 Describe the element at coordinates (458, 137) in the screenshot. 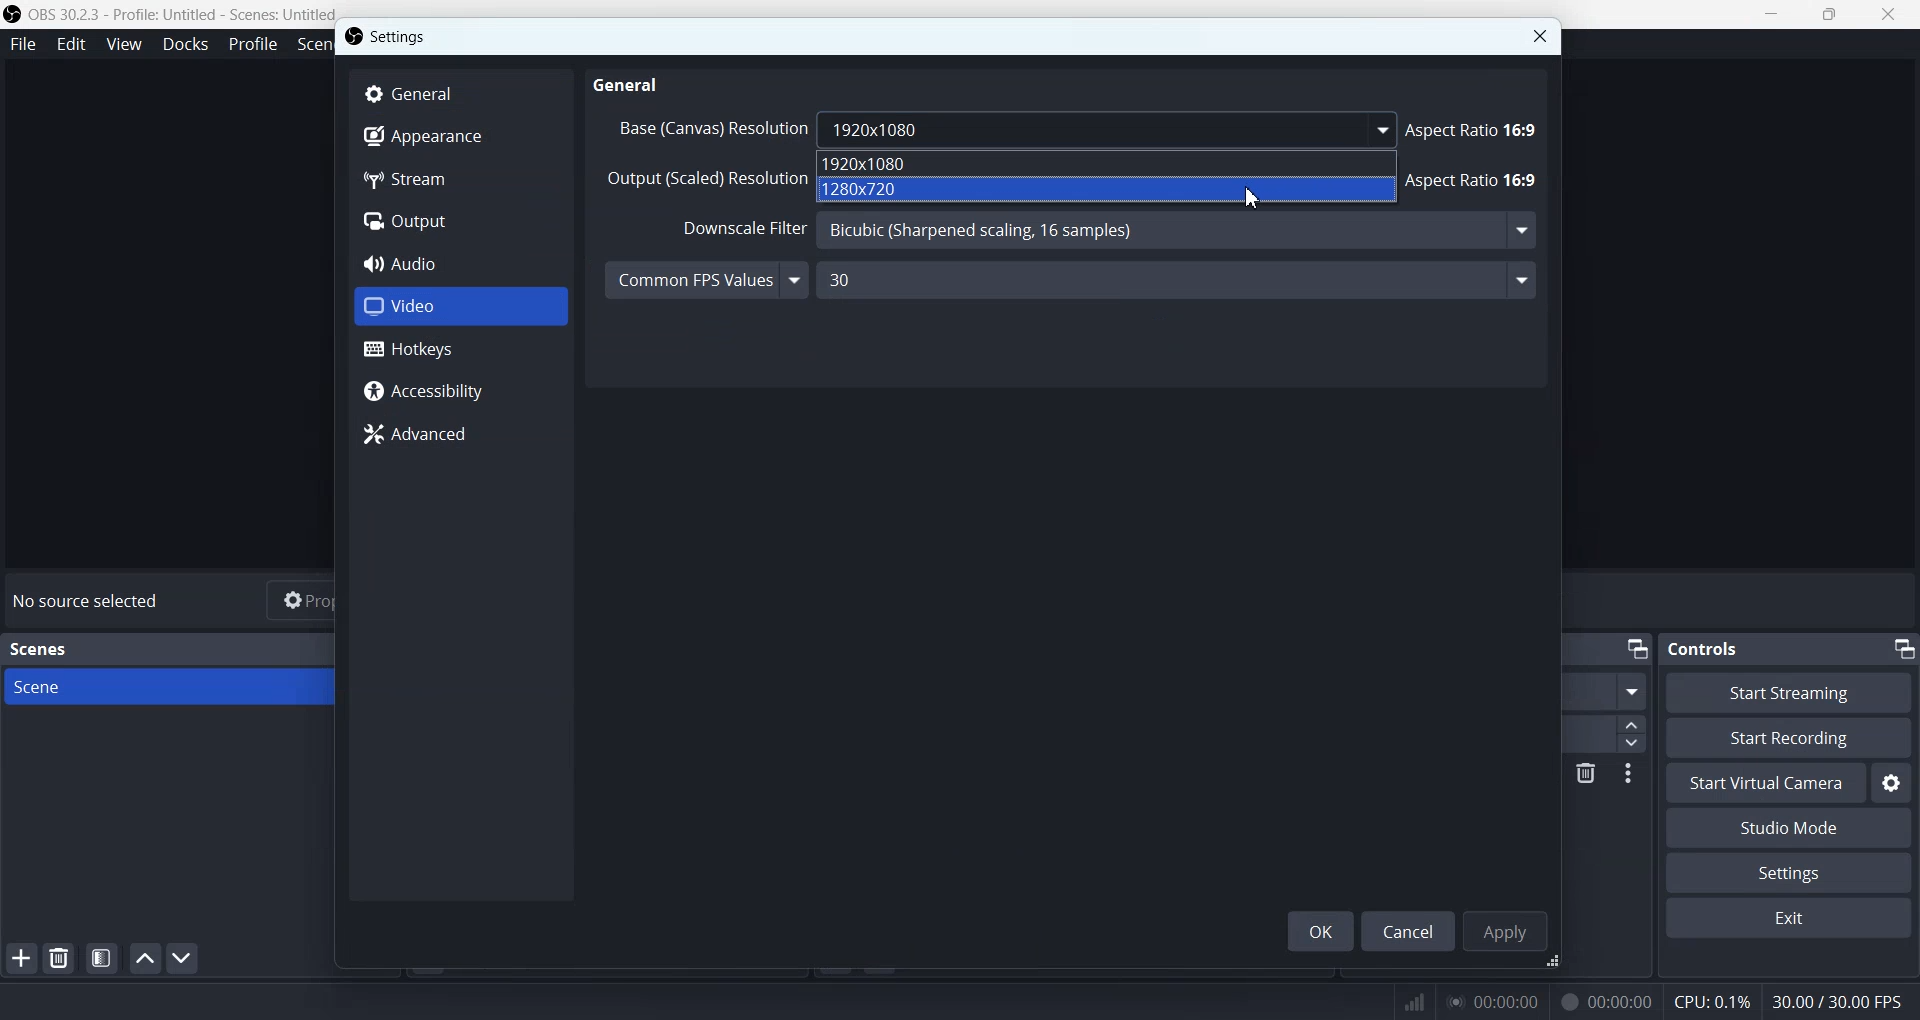

I see `Appearance` at that location.